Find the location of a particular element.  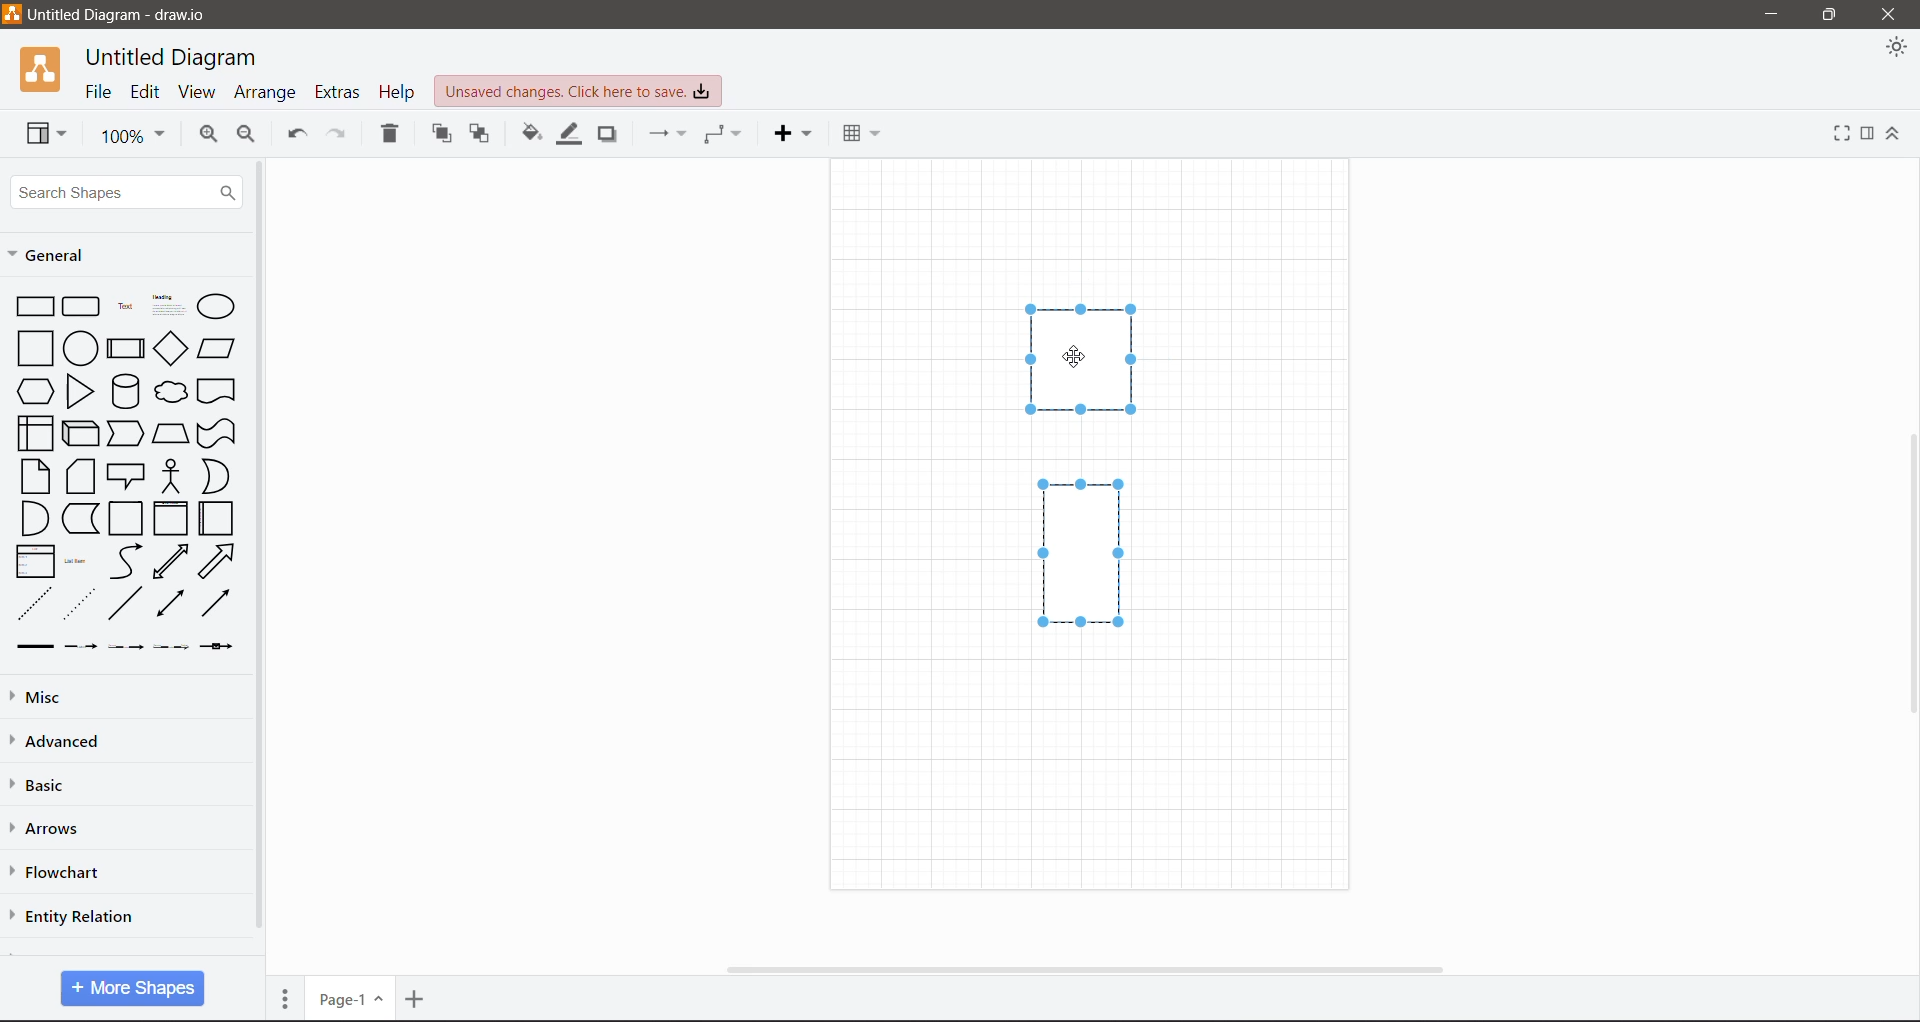

Edit is located at coordinates (146, 93).